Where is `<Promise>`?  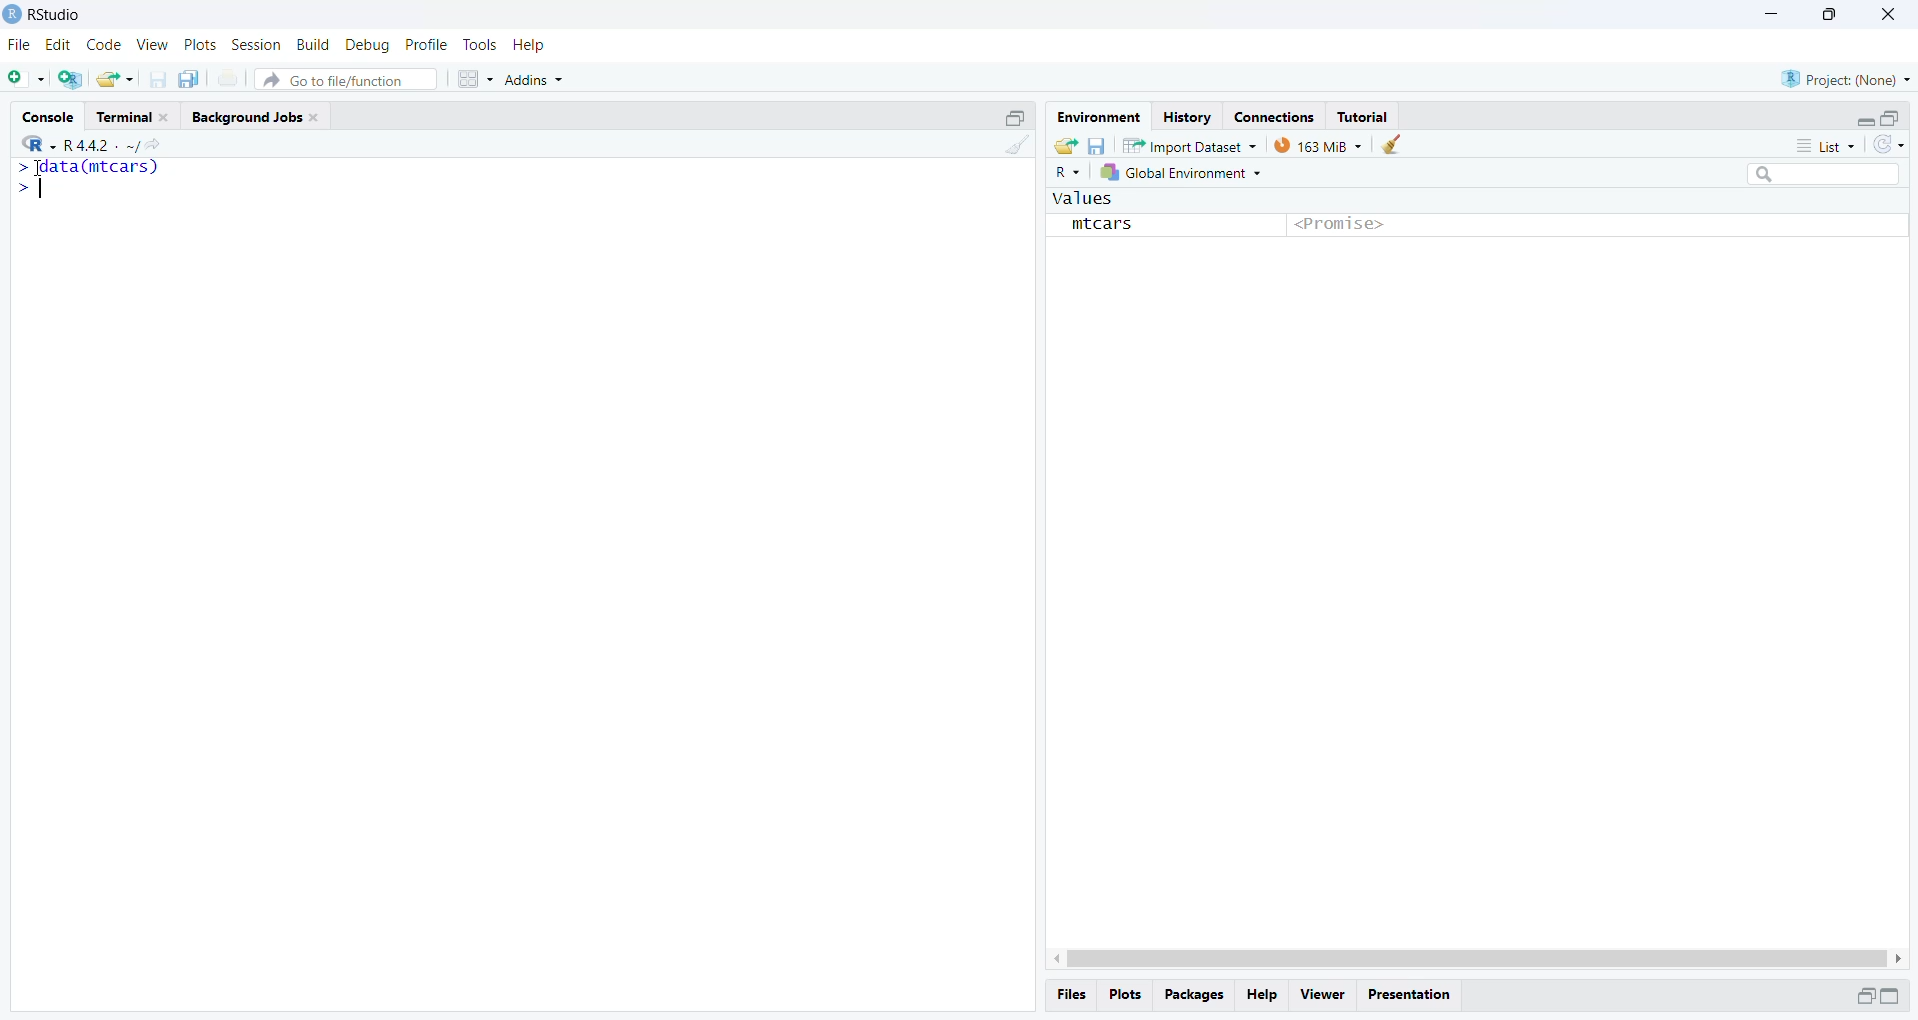 <Promise> is located at coordinates (1339, 225).